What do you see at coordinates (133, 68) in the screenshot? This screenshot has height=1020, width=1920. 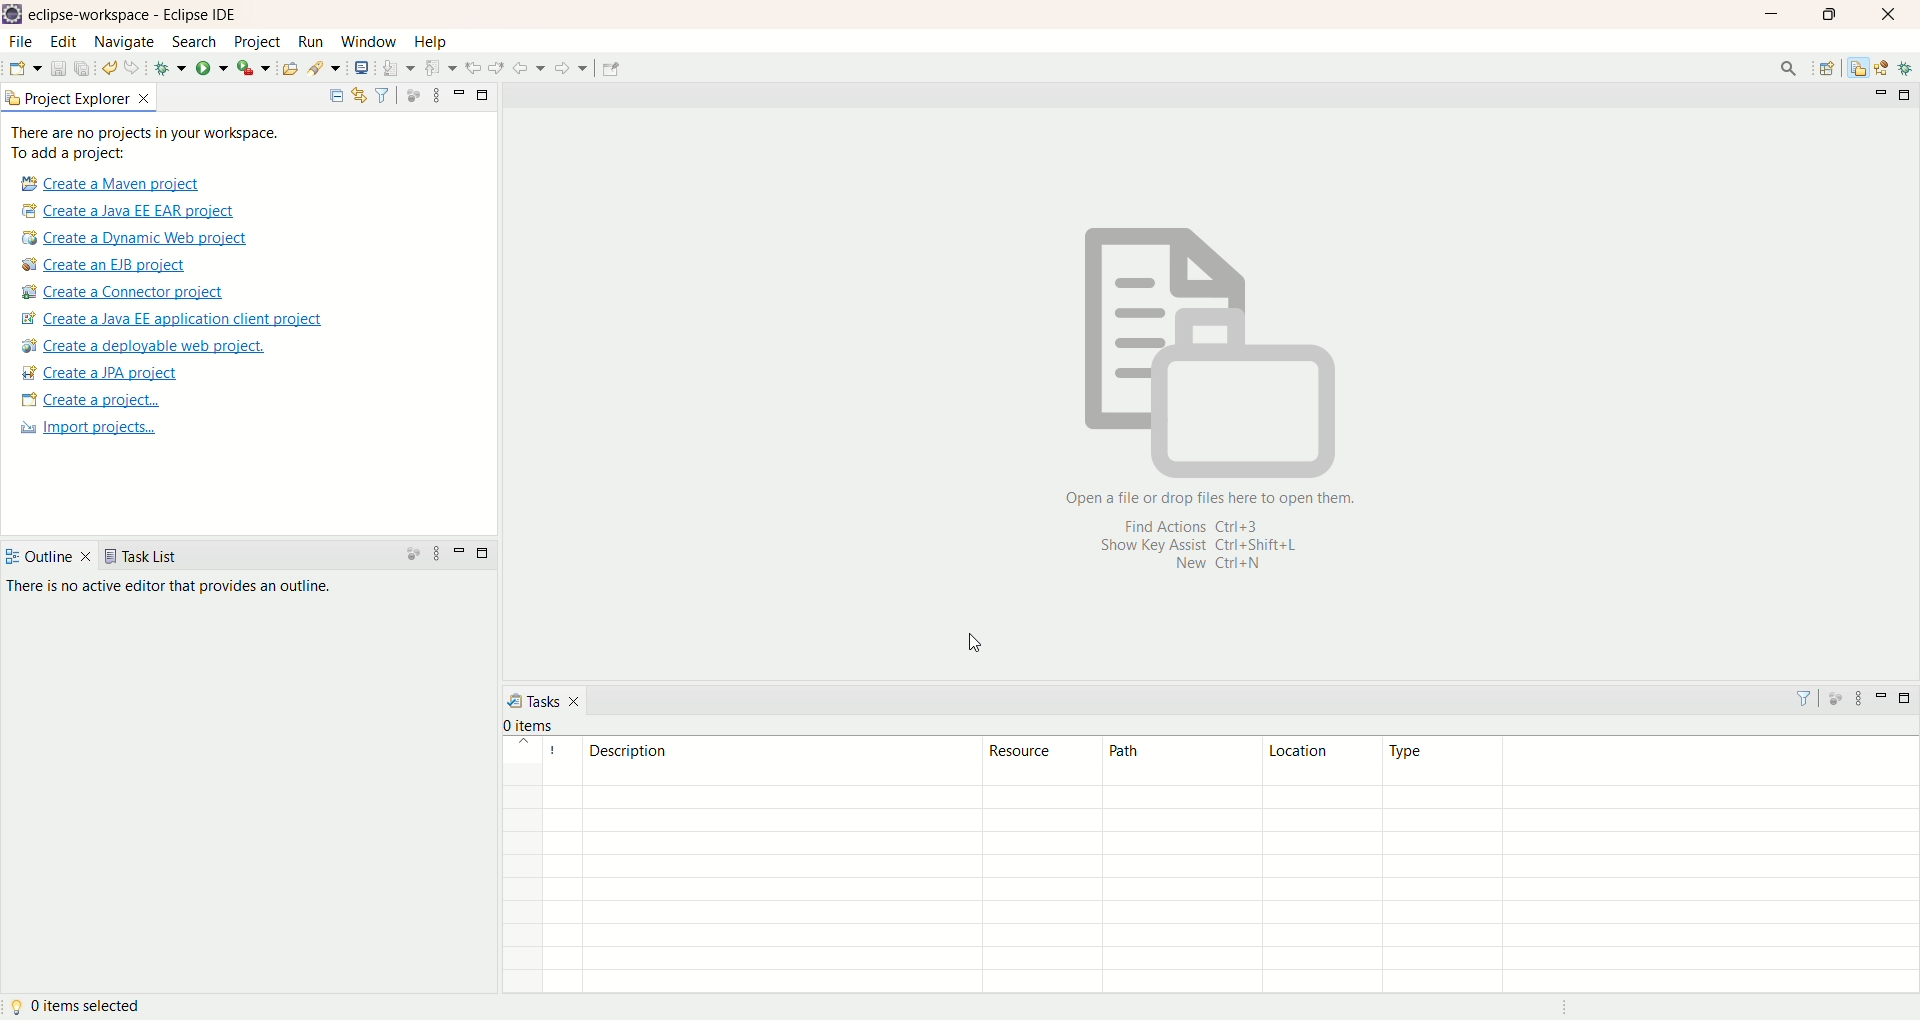 I see `redo` at bounding box center [133, 68].